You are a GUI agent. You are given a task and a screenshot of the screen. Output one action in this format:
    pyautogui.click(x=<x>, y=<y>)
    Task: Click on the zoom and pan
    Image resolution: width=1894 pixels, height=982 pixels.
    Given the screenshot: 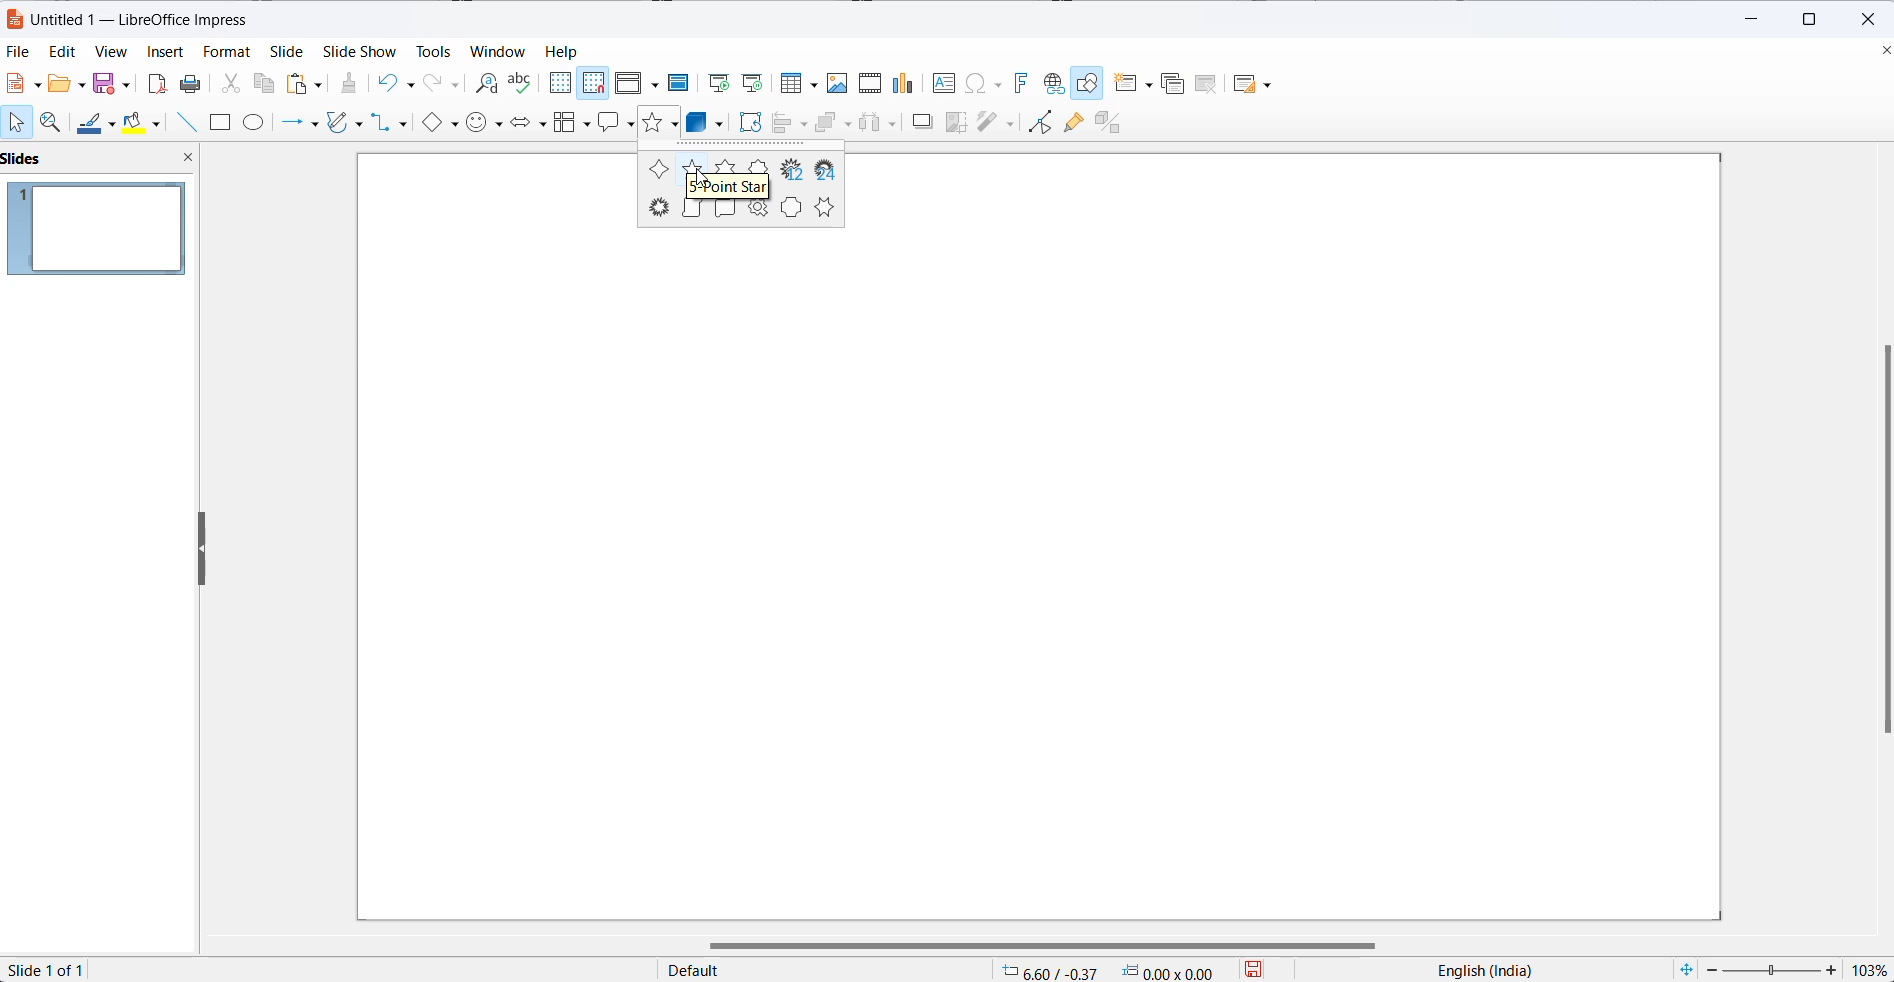 What is the action you would take?
    pyautogui.click(x=54, y=121)
    